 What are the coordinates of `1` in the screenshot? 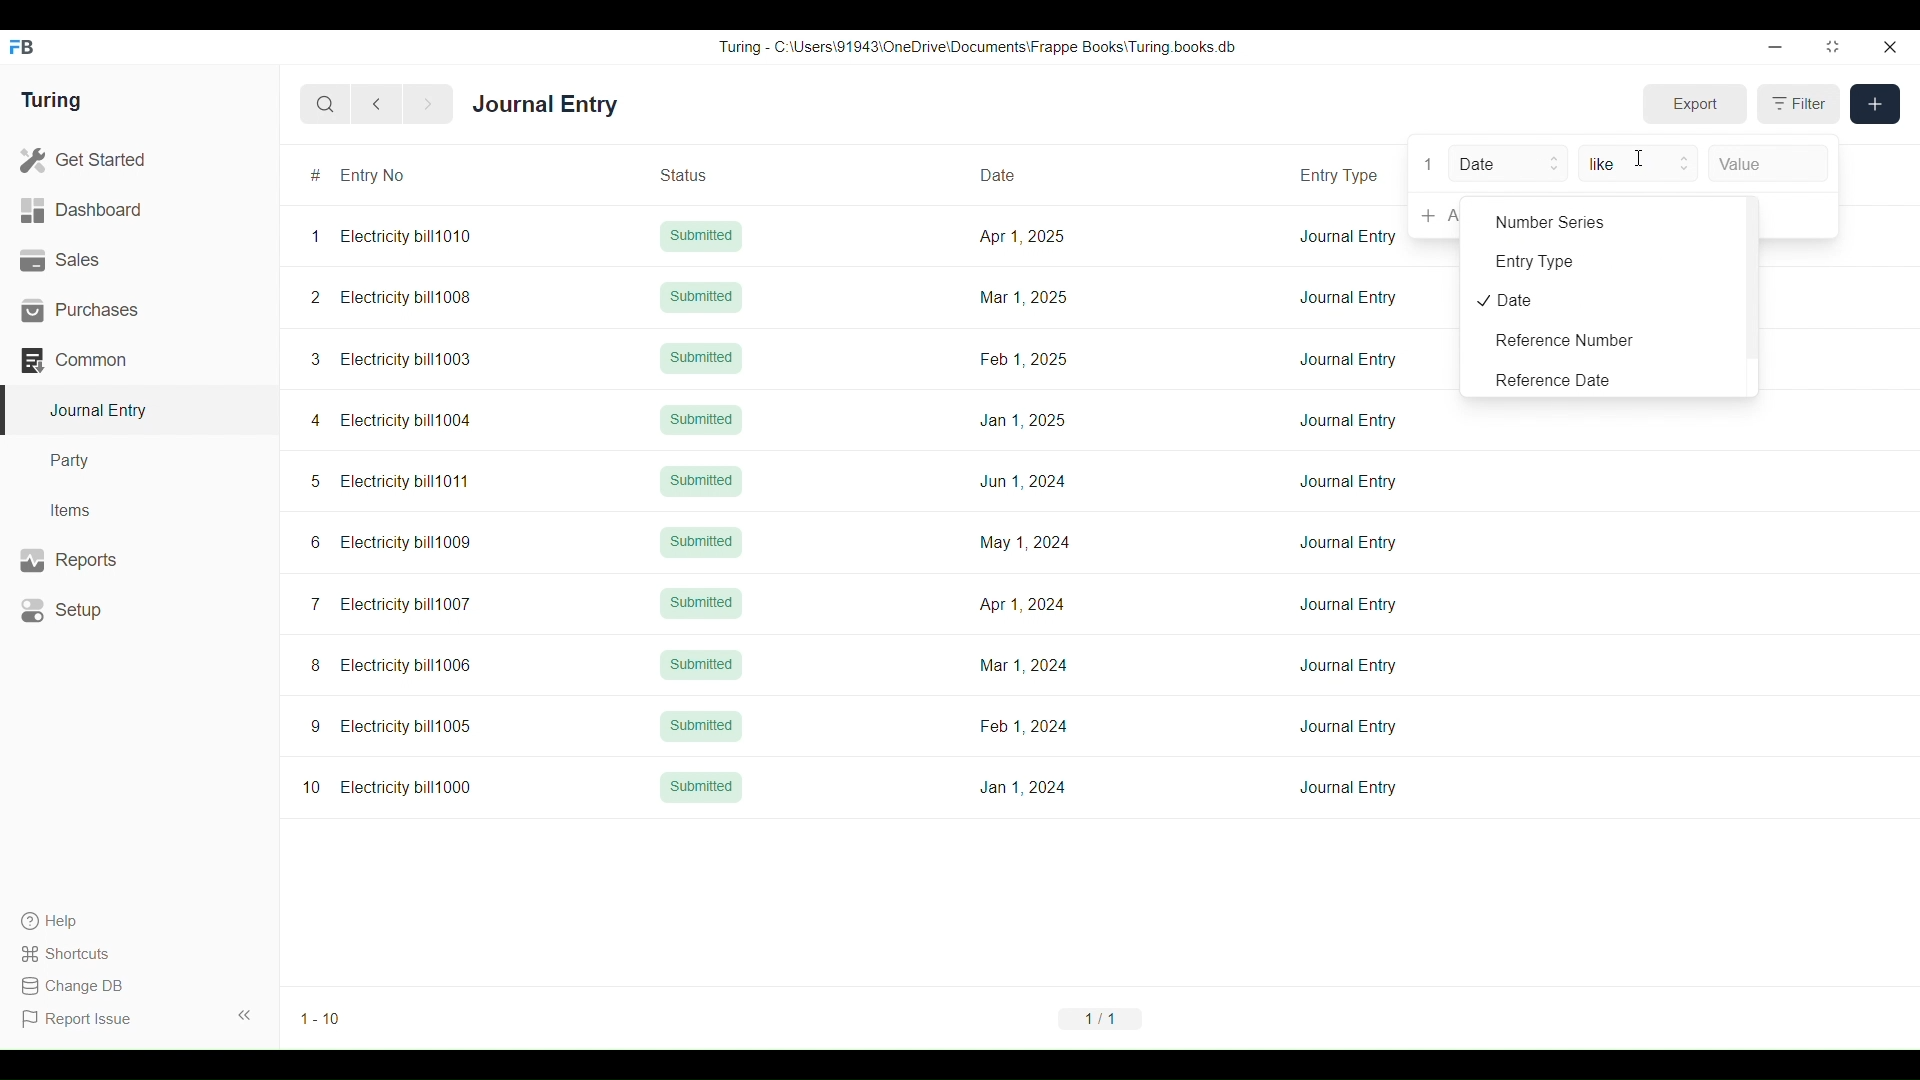 It's located at (1429, 164).